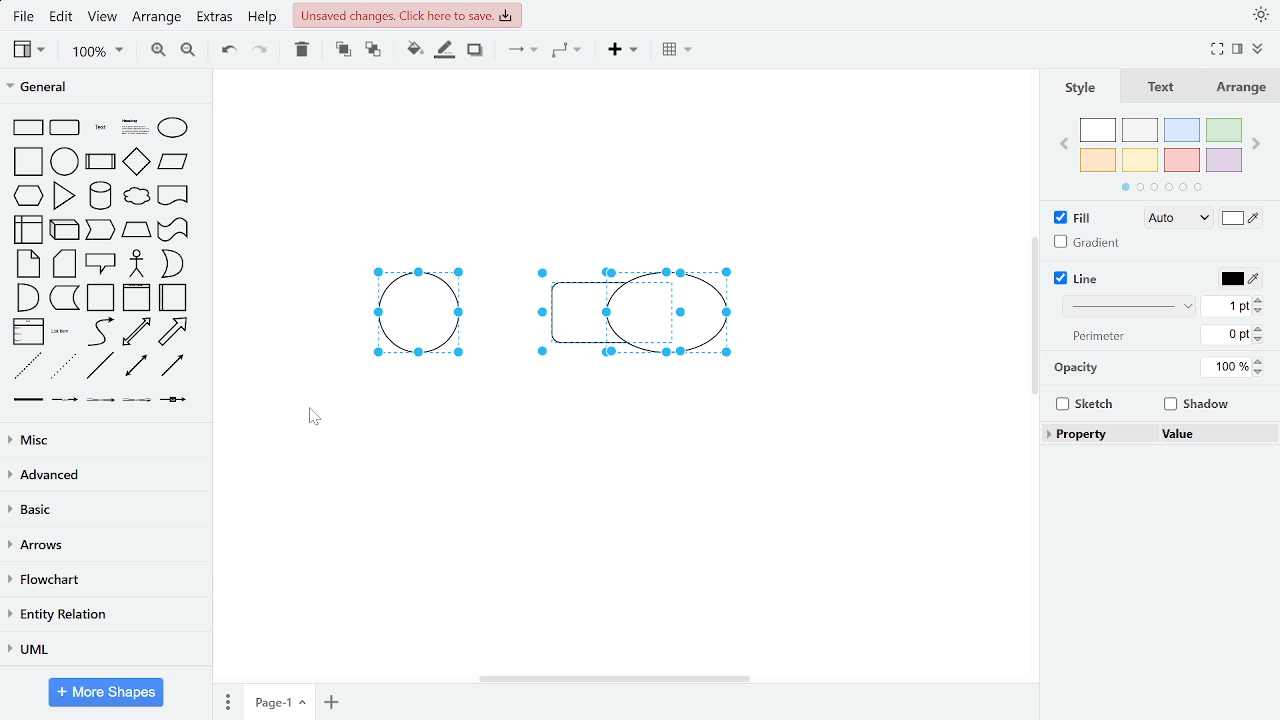 The width and height of the screenshot is (1280, 720). Describe the element at coordinates (101, 581) in the screenshot. I see `flowchart` at that location.